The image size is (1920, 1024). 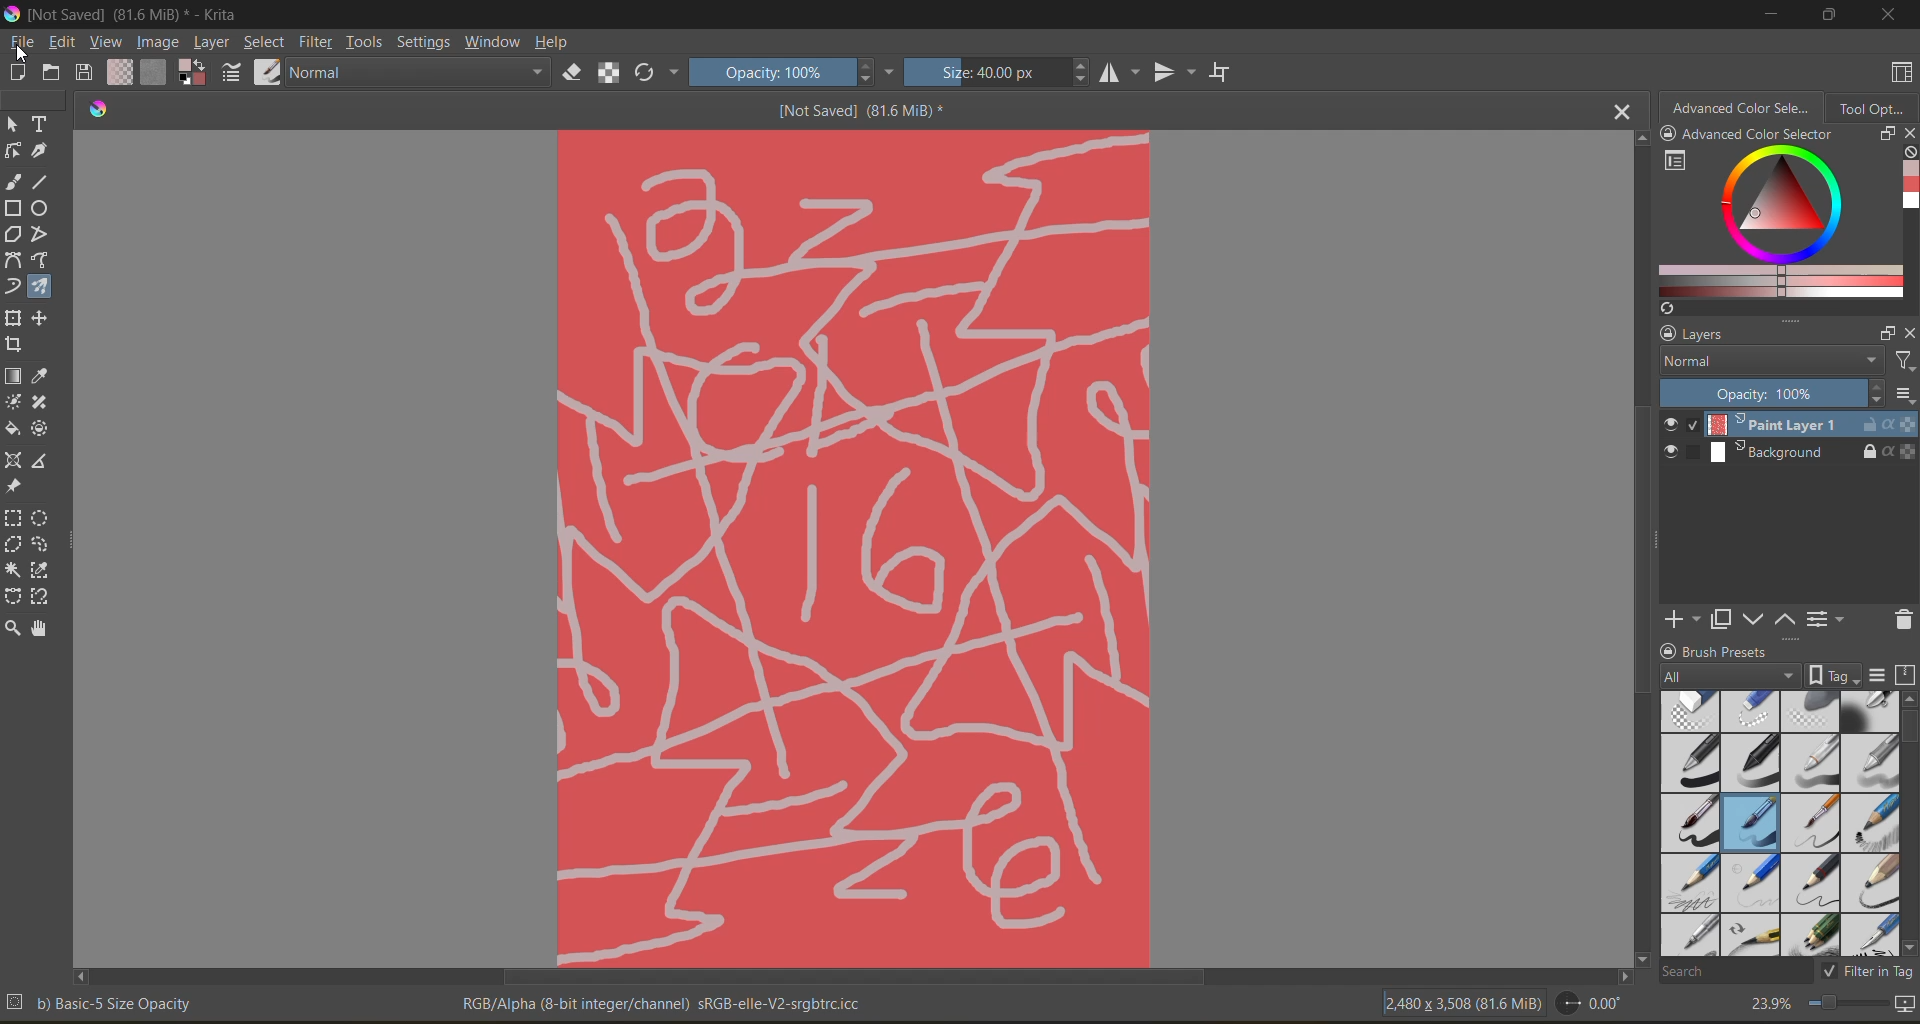 I want to click on filter, so click(x=317, y=44).